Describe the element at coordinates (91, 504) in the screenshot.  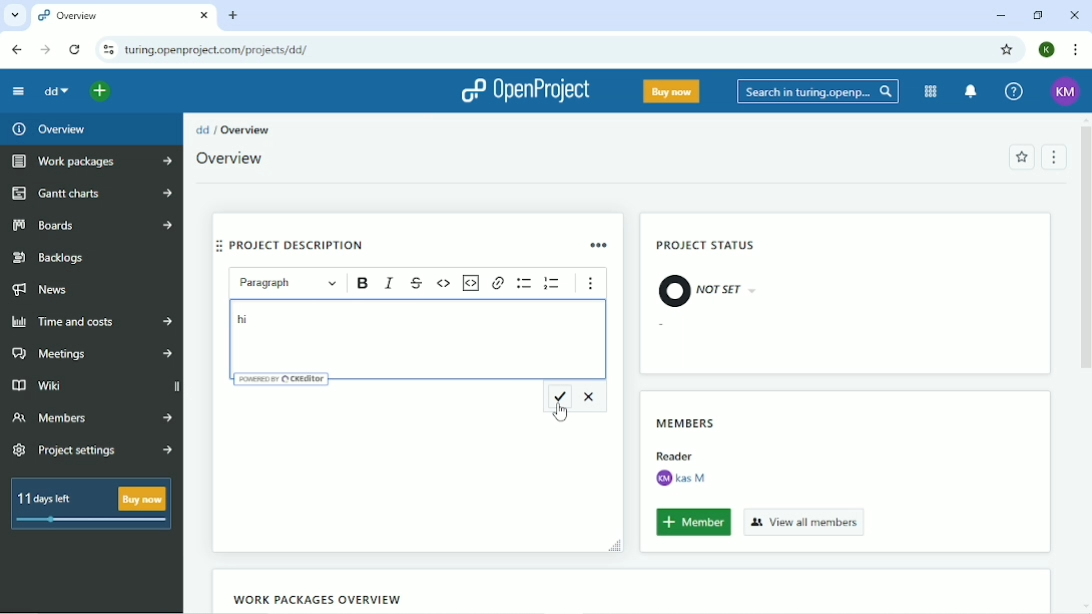
I see `11 days left Buy now` at that location.